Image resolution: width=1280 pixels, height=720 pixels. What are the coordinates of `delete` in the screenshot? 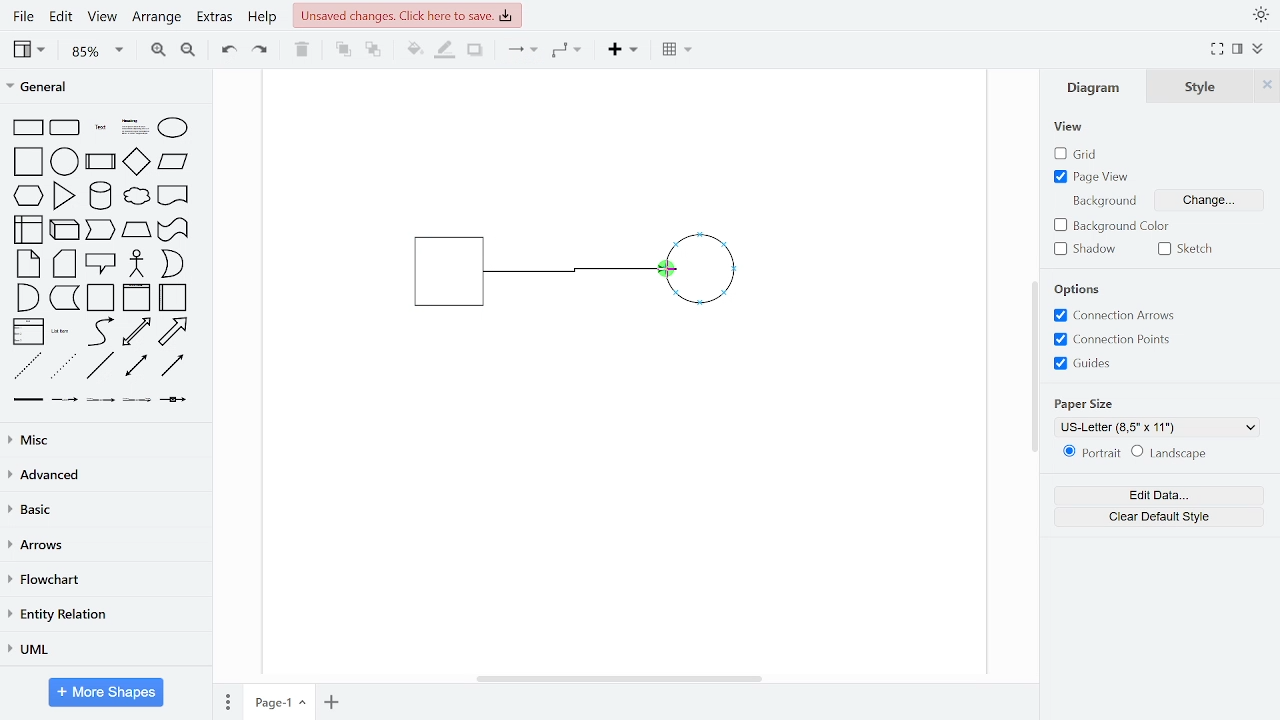 It's located at (302, 49).